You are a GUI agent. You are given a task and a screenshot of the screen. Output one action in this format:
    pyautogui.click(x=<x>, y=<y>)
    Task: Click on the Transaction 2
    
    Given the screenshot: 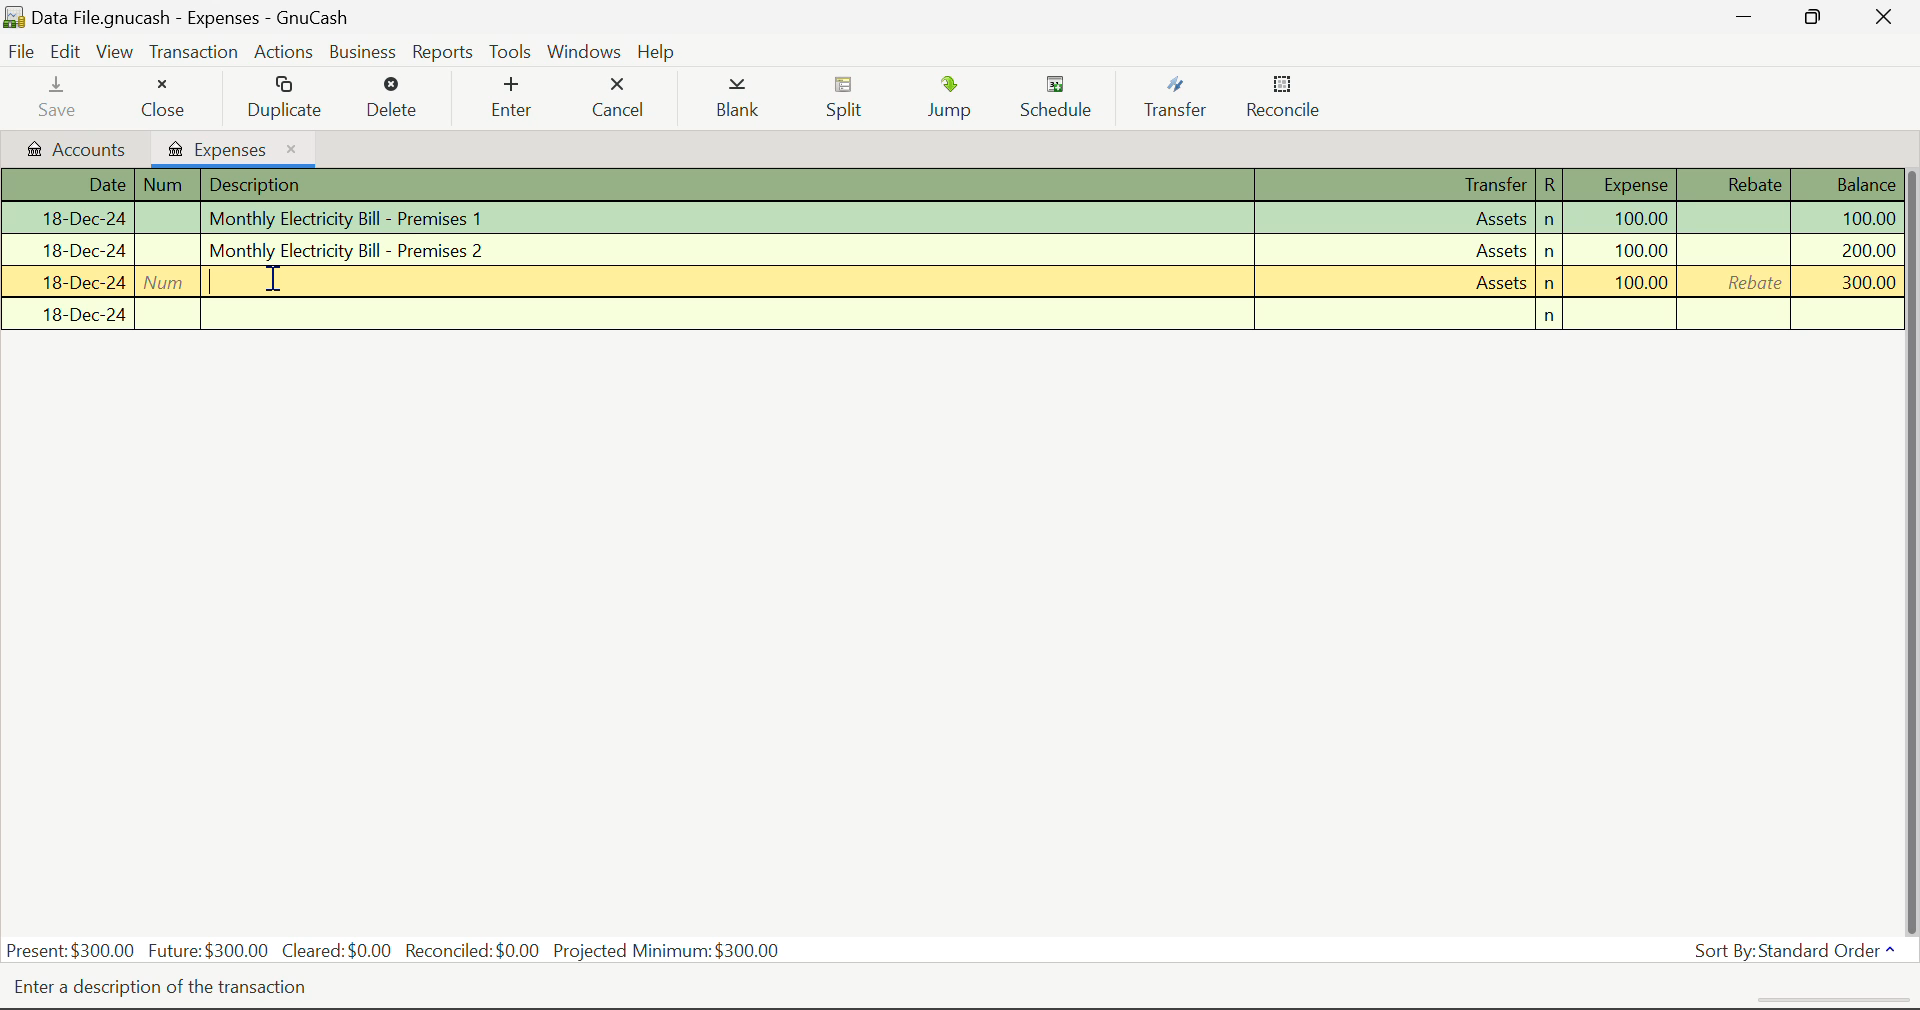 What is the action you would take?
    pyautogui.click(x=953, y=248)
    